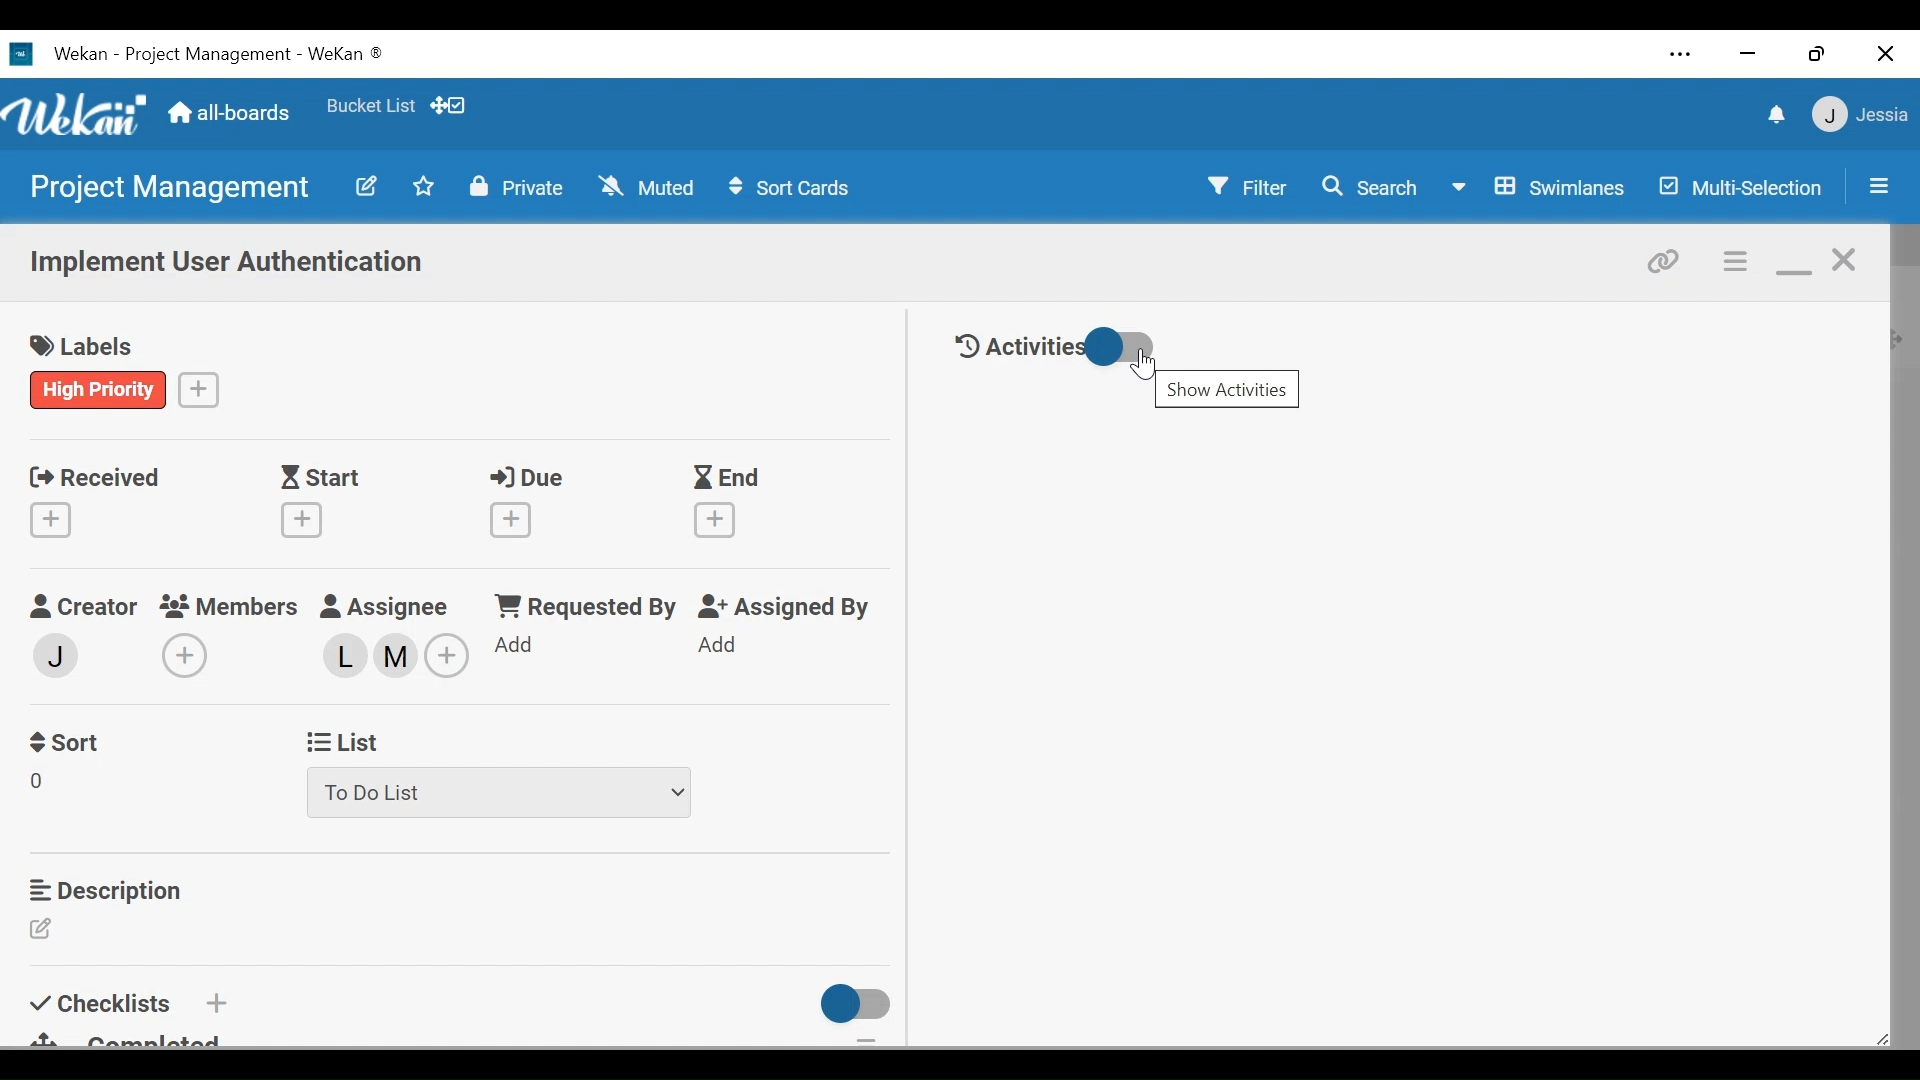 This screenshot has width=1920, height=1080. What do you see at coordinates (1771, 116) in the screenshot?
I see `notifications` at bounding box center [1771, 116].